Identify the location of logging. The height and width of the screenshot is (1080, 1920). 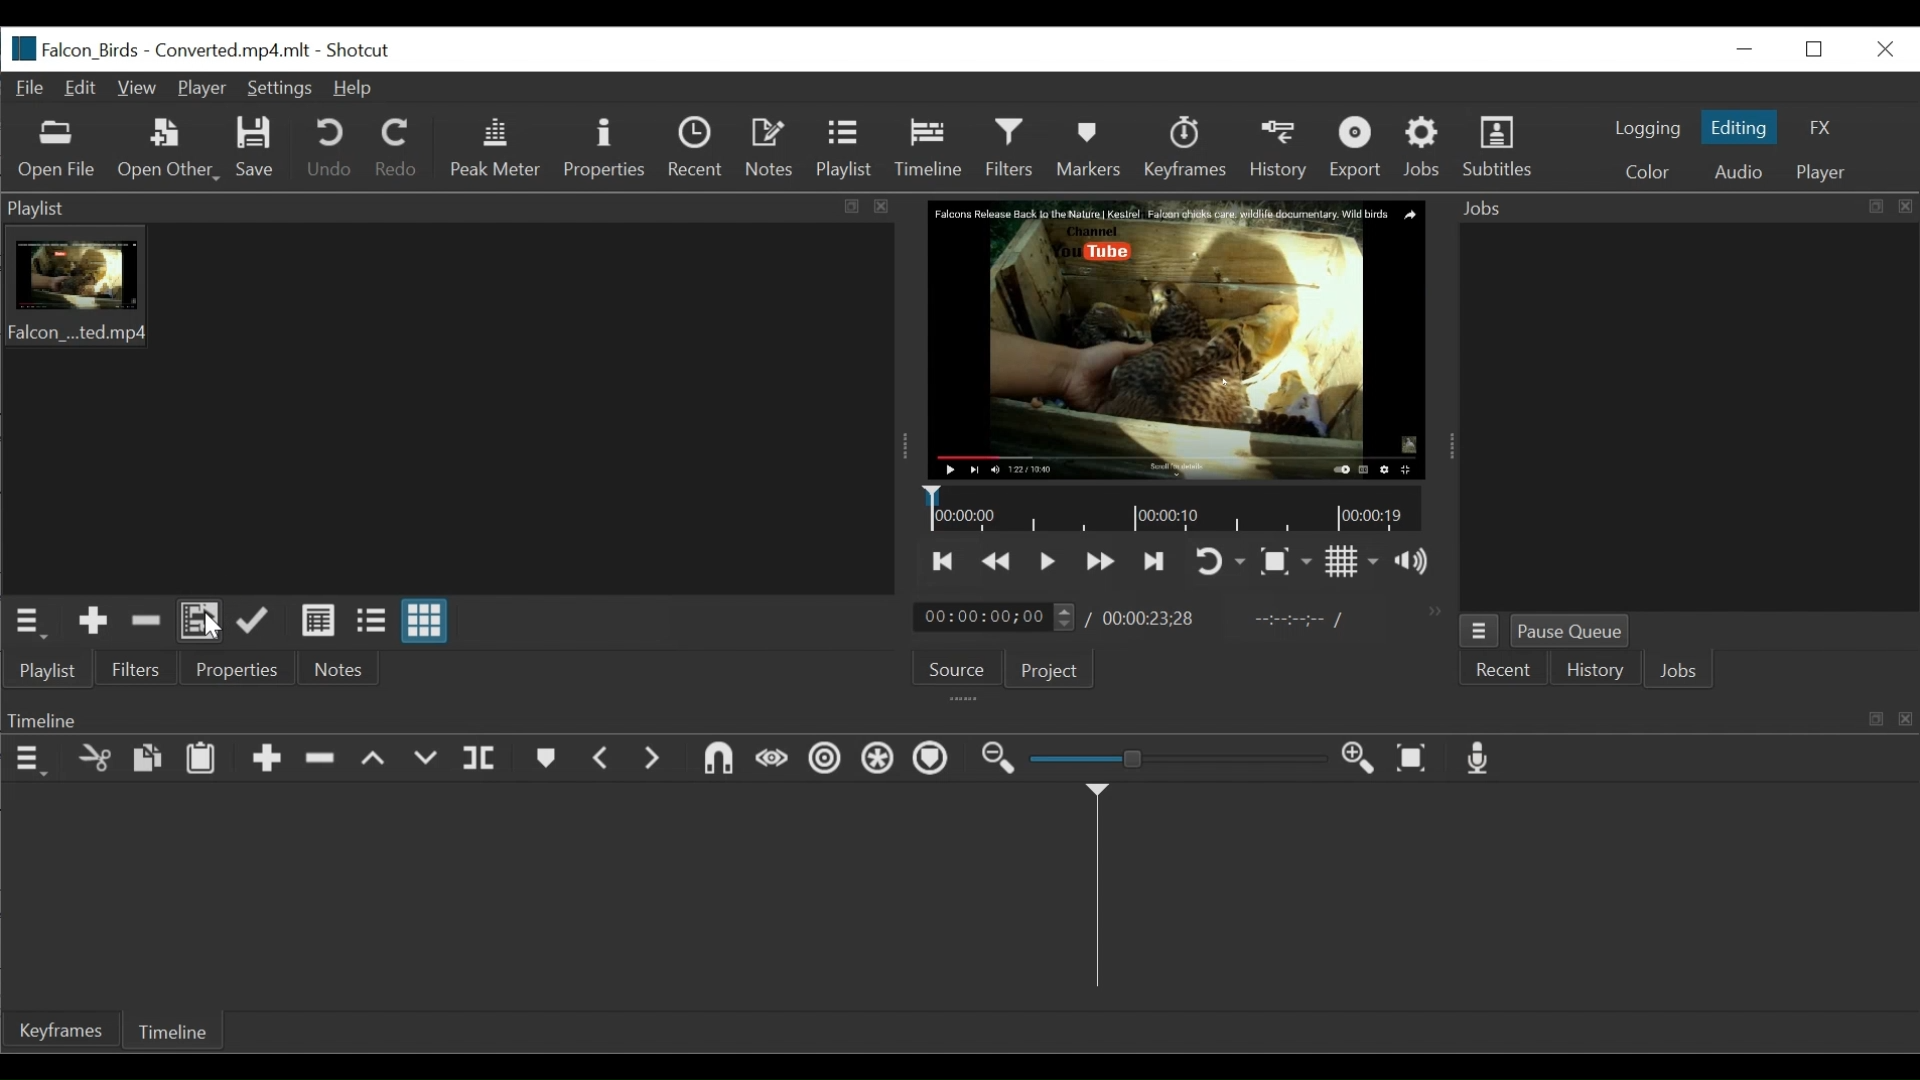
(1645, 130).